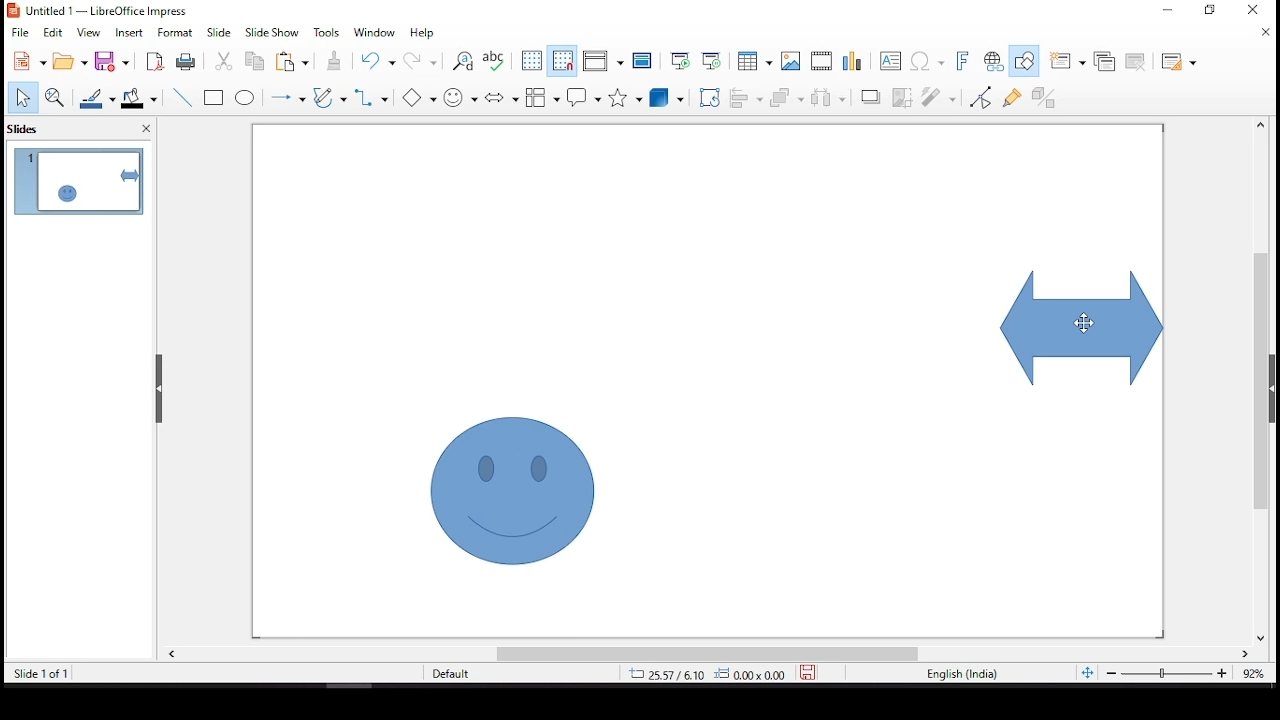  I want to click on show gluepoint functions, so click(1011, 96).